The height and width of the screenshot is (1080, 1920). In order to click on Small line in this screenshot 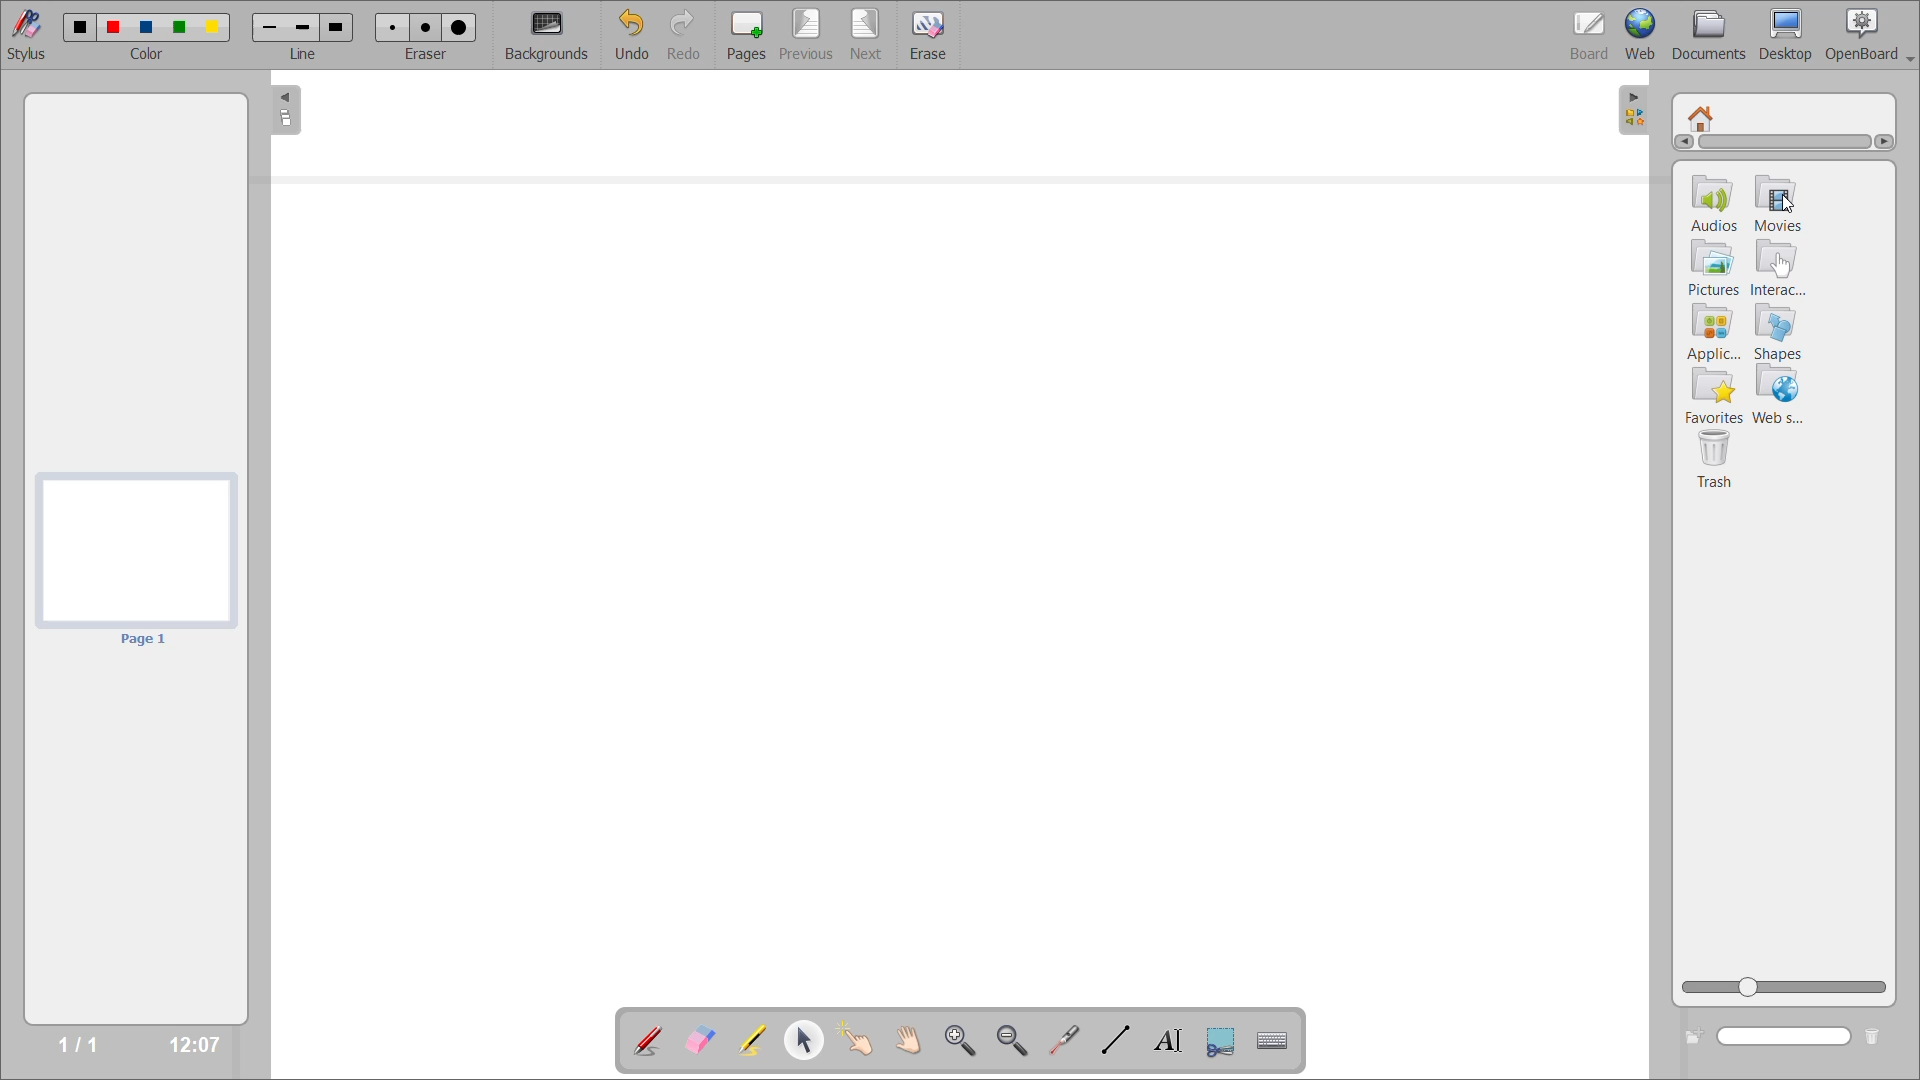, I will do `click(267, 27)`.